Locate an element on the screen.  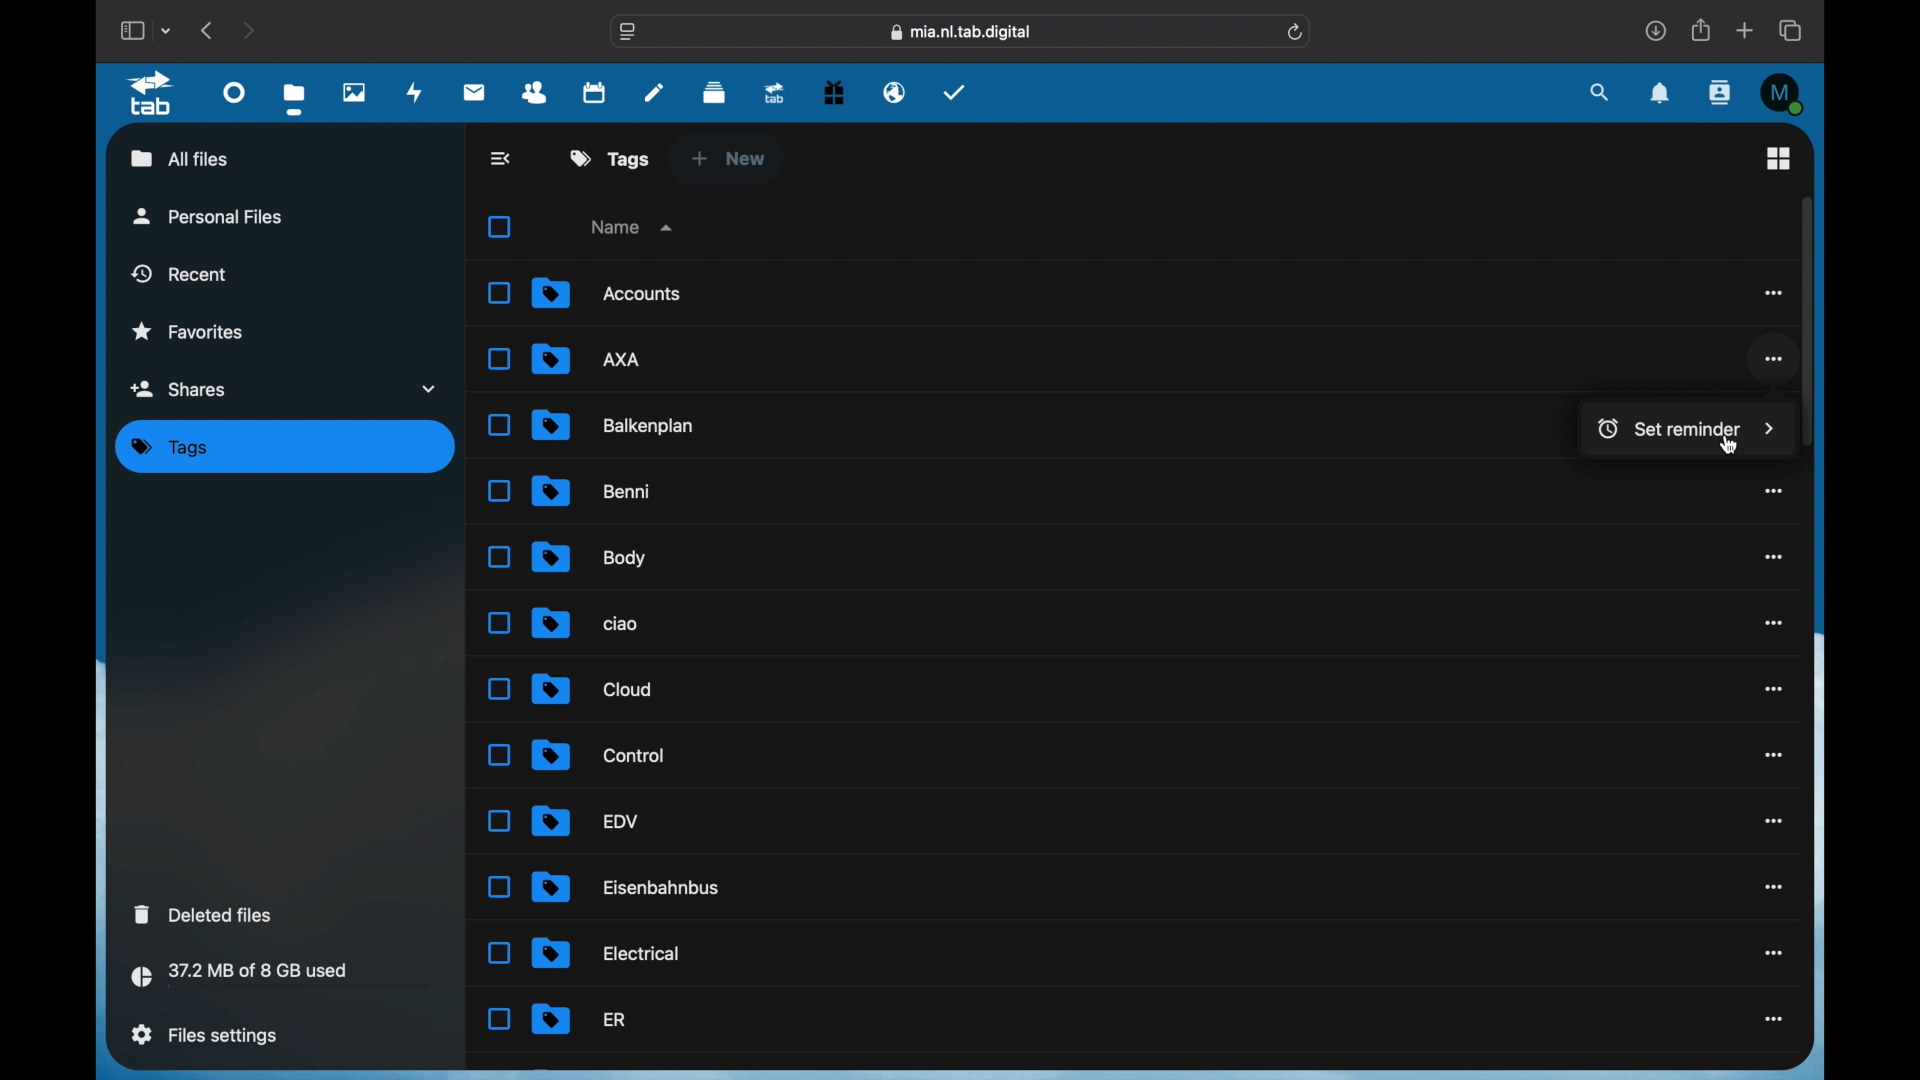
new is located at coordinates (728, 158).